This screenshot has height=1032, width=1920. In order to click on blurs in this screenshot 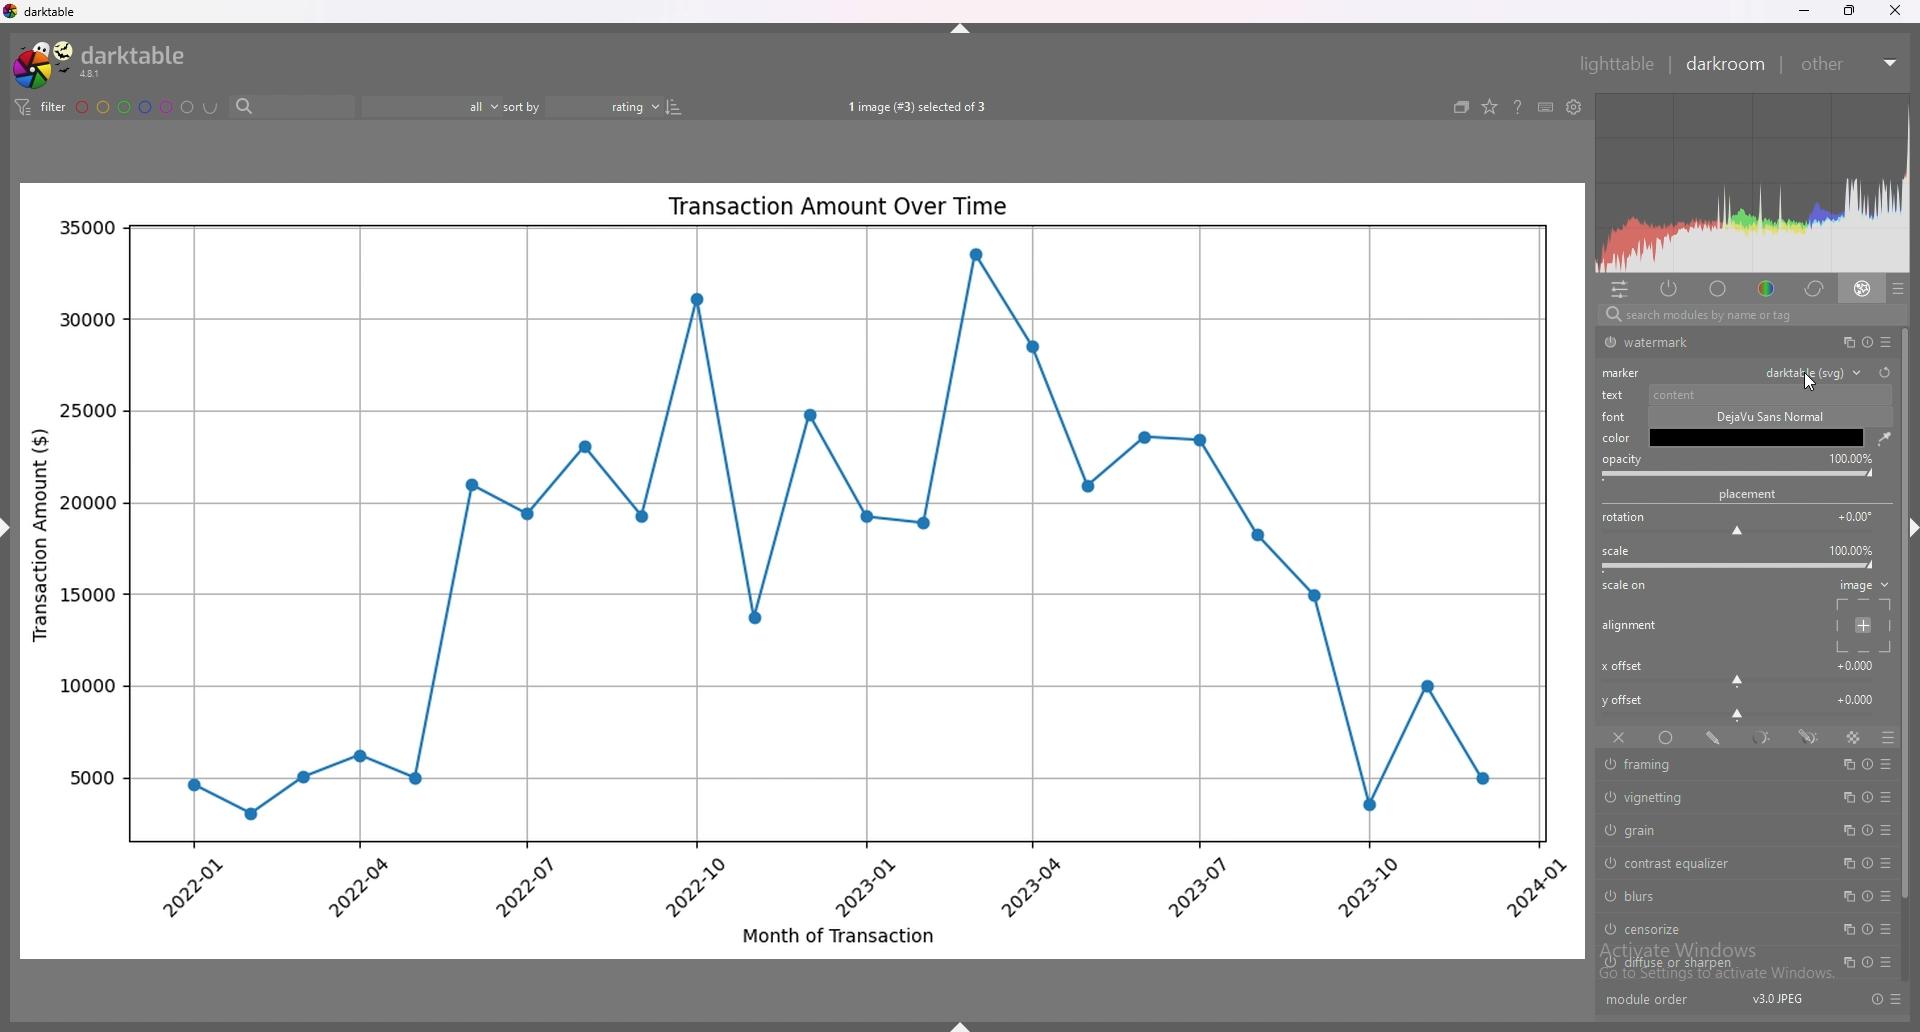, I will do `click(1707, 896)`.